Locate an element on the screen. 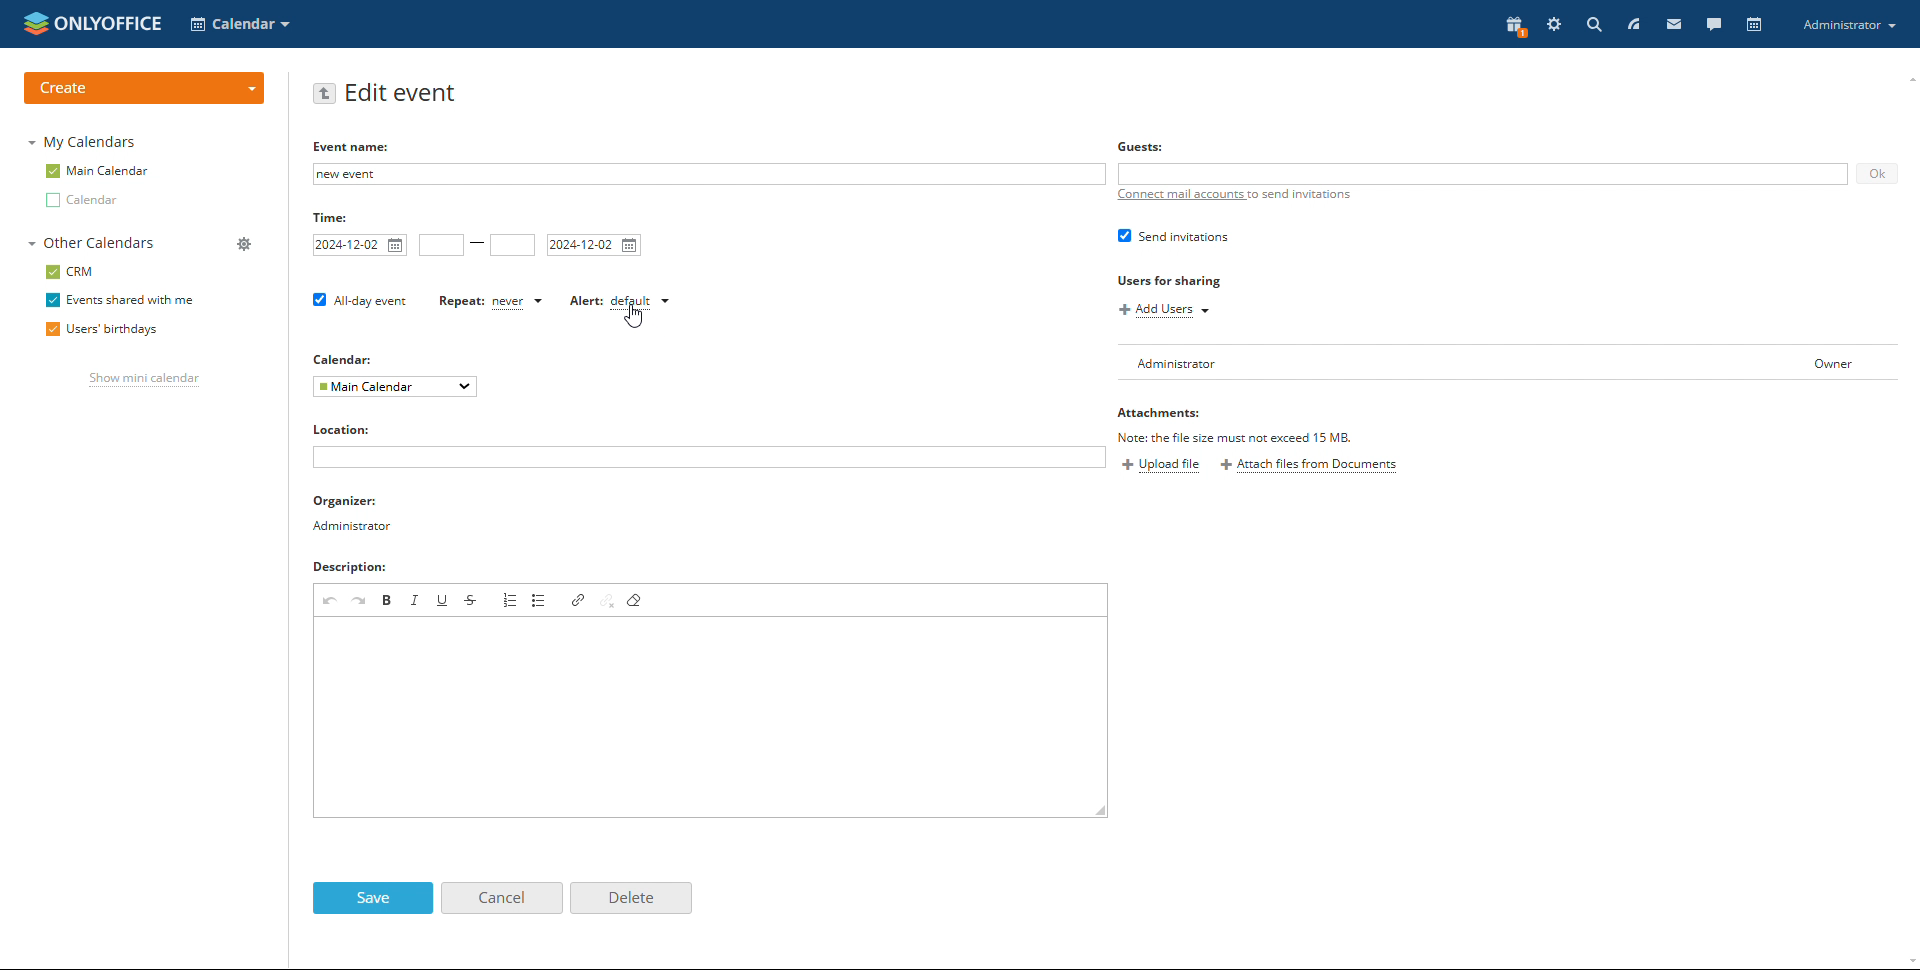 The width and height of the screenshot is (1920, 970). start date is located at coordinates (360, 245).